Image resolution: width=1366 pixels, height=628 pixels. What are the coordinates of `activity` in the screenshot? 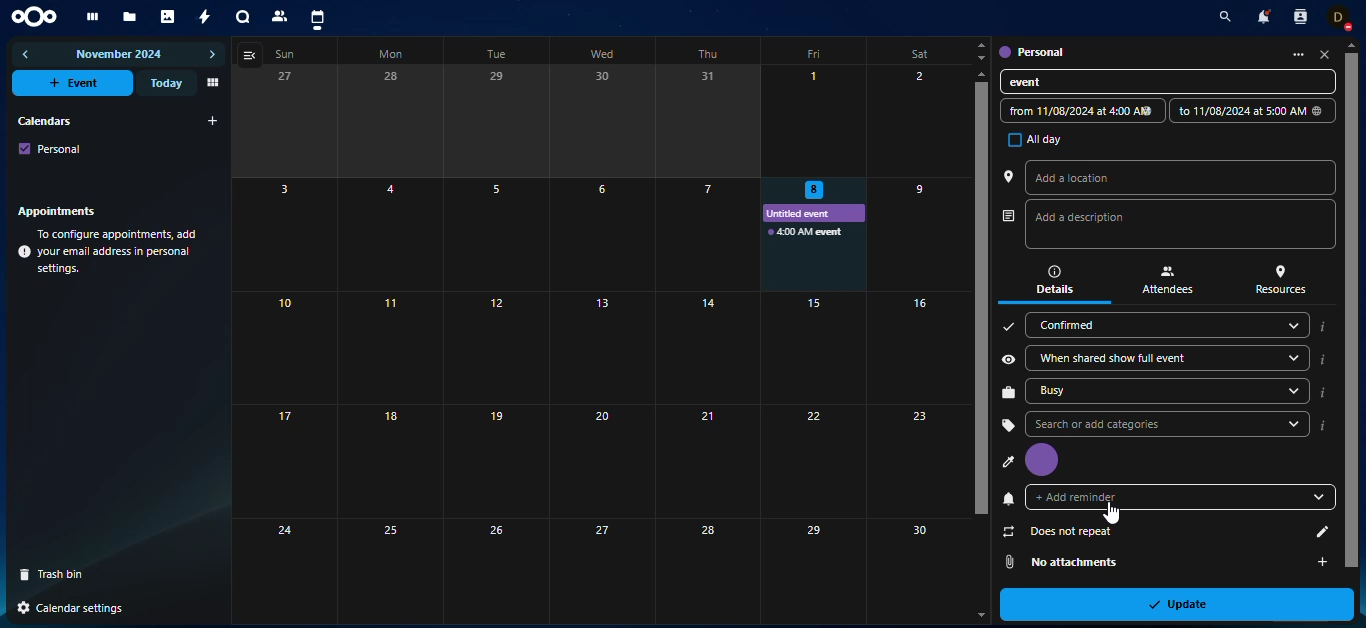 It's located at (206, 17).